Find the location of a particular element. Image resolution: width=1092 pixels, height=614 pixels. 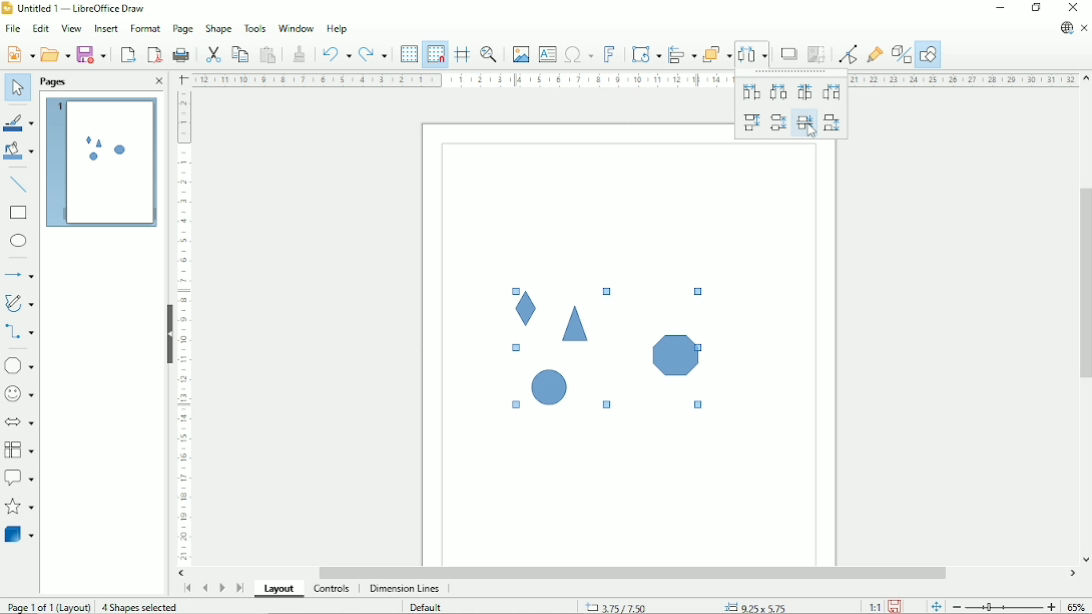

Tools is located at coordinates (255, 27).